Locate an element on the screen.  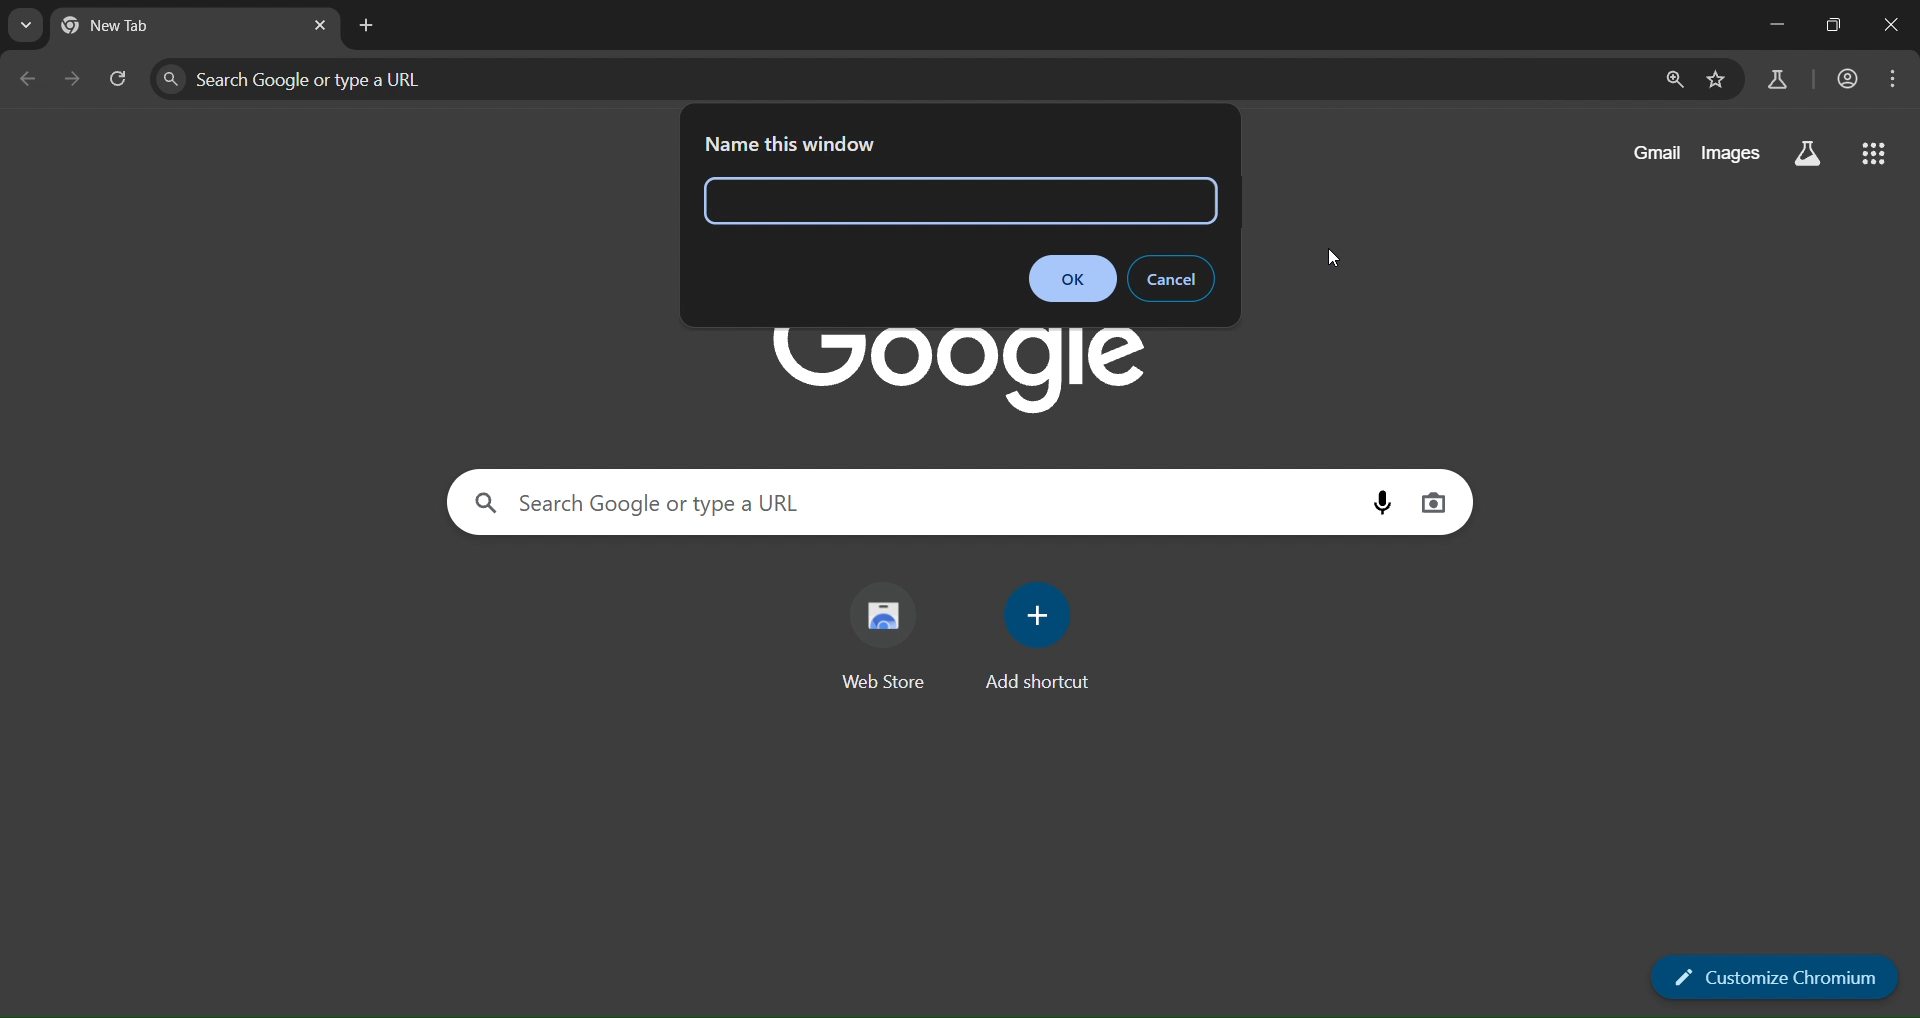
Search Google or type a URL is located at coordinates (635, 502).